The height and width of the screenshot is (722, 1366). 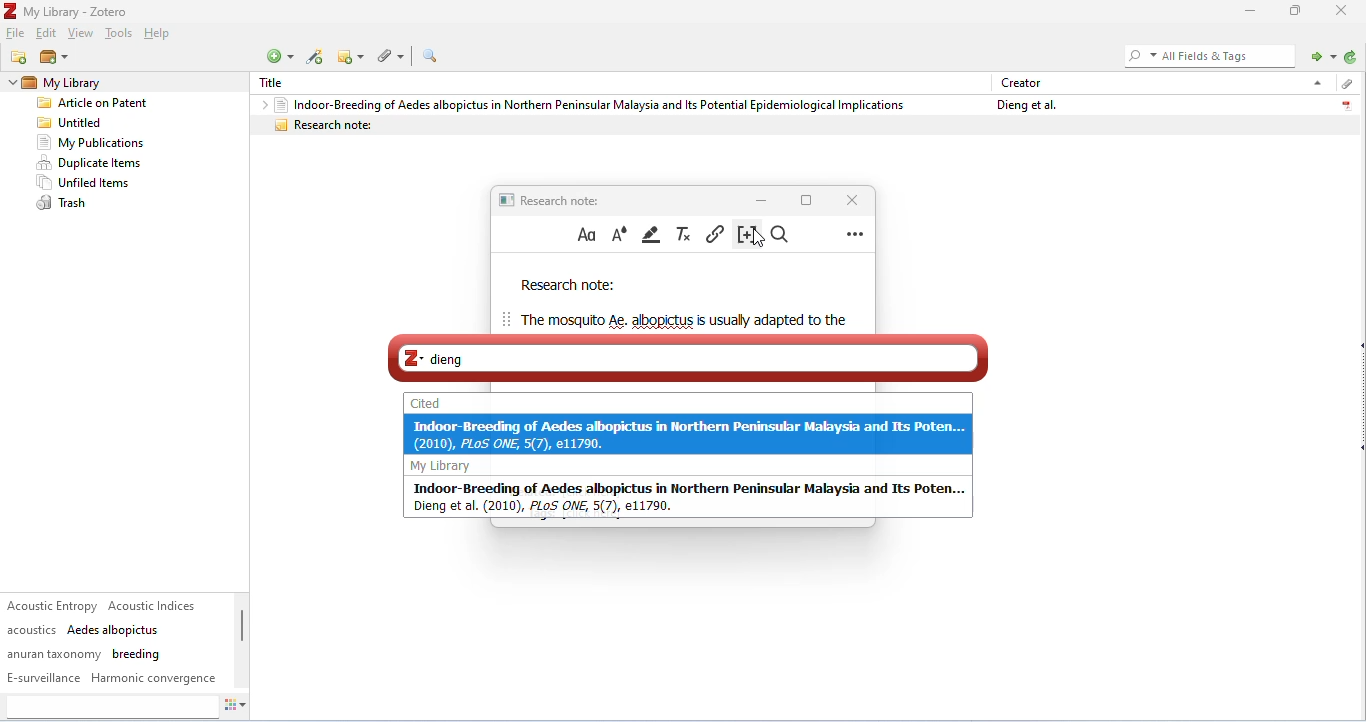 What do you see at coordinates (277, 83) in the screenshot?
I see `title` at bounding box center [277, 83].